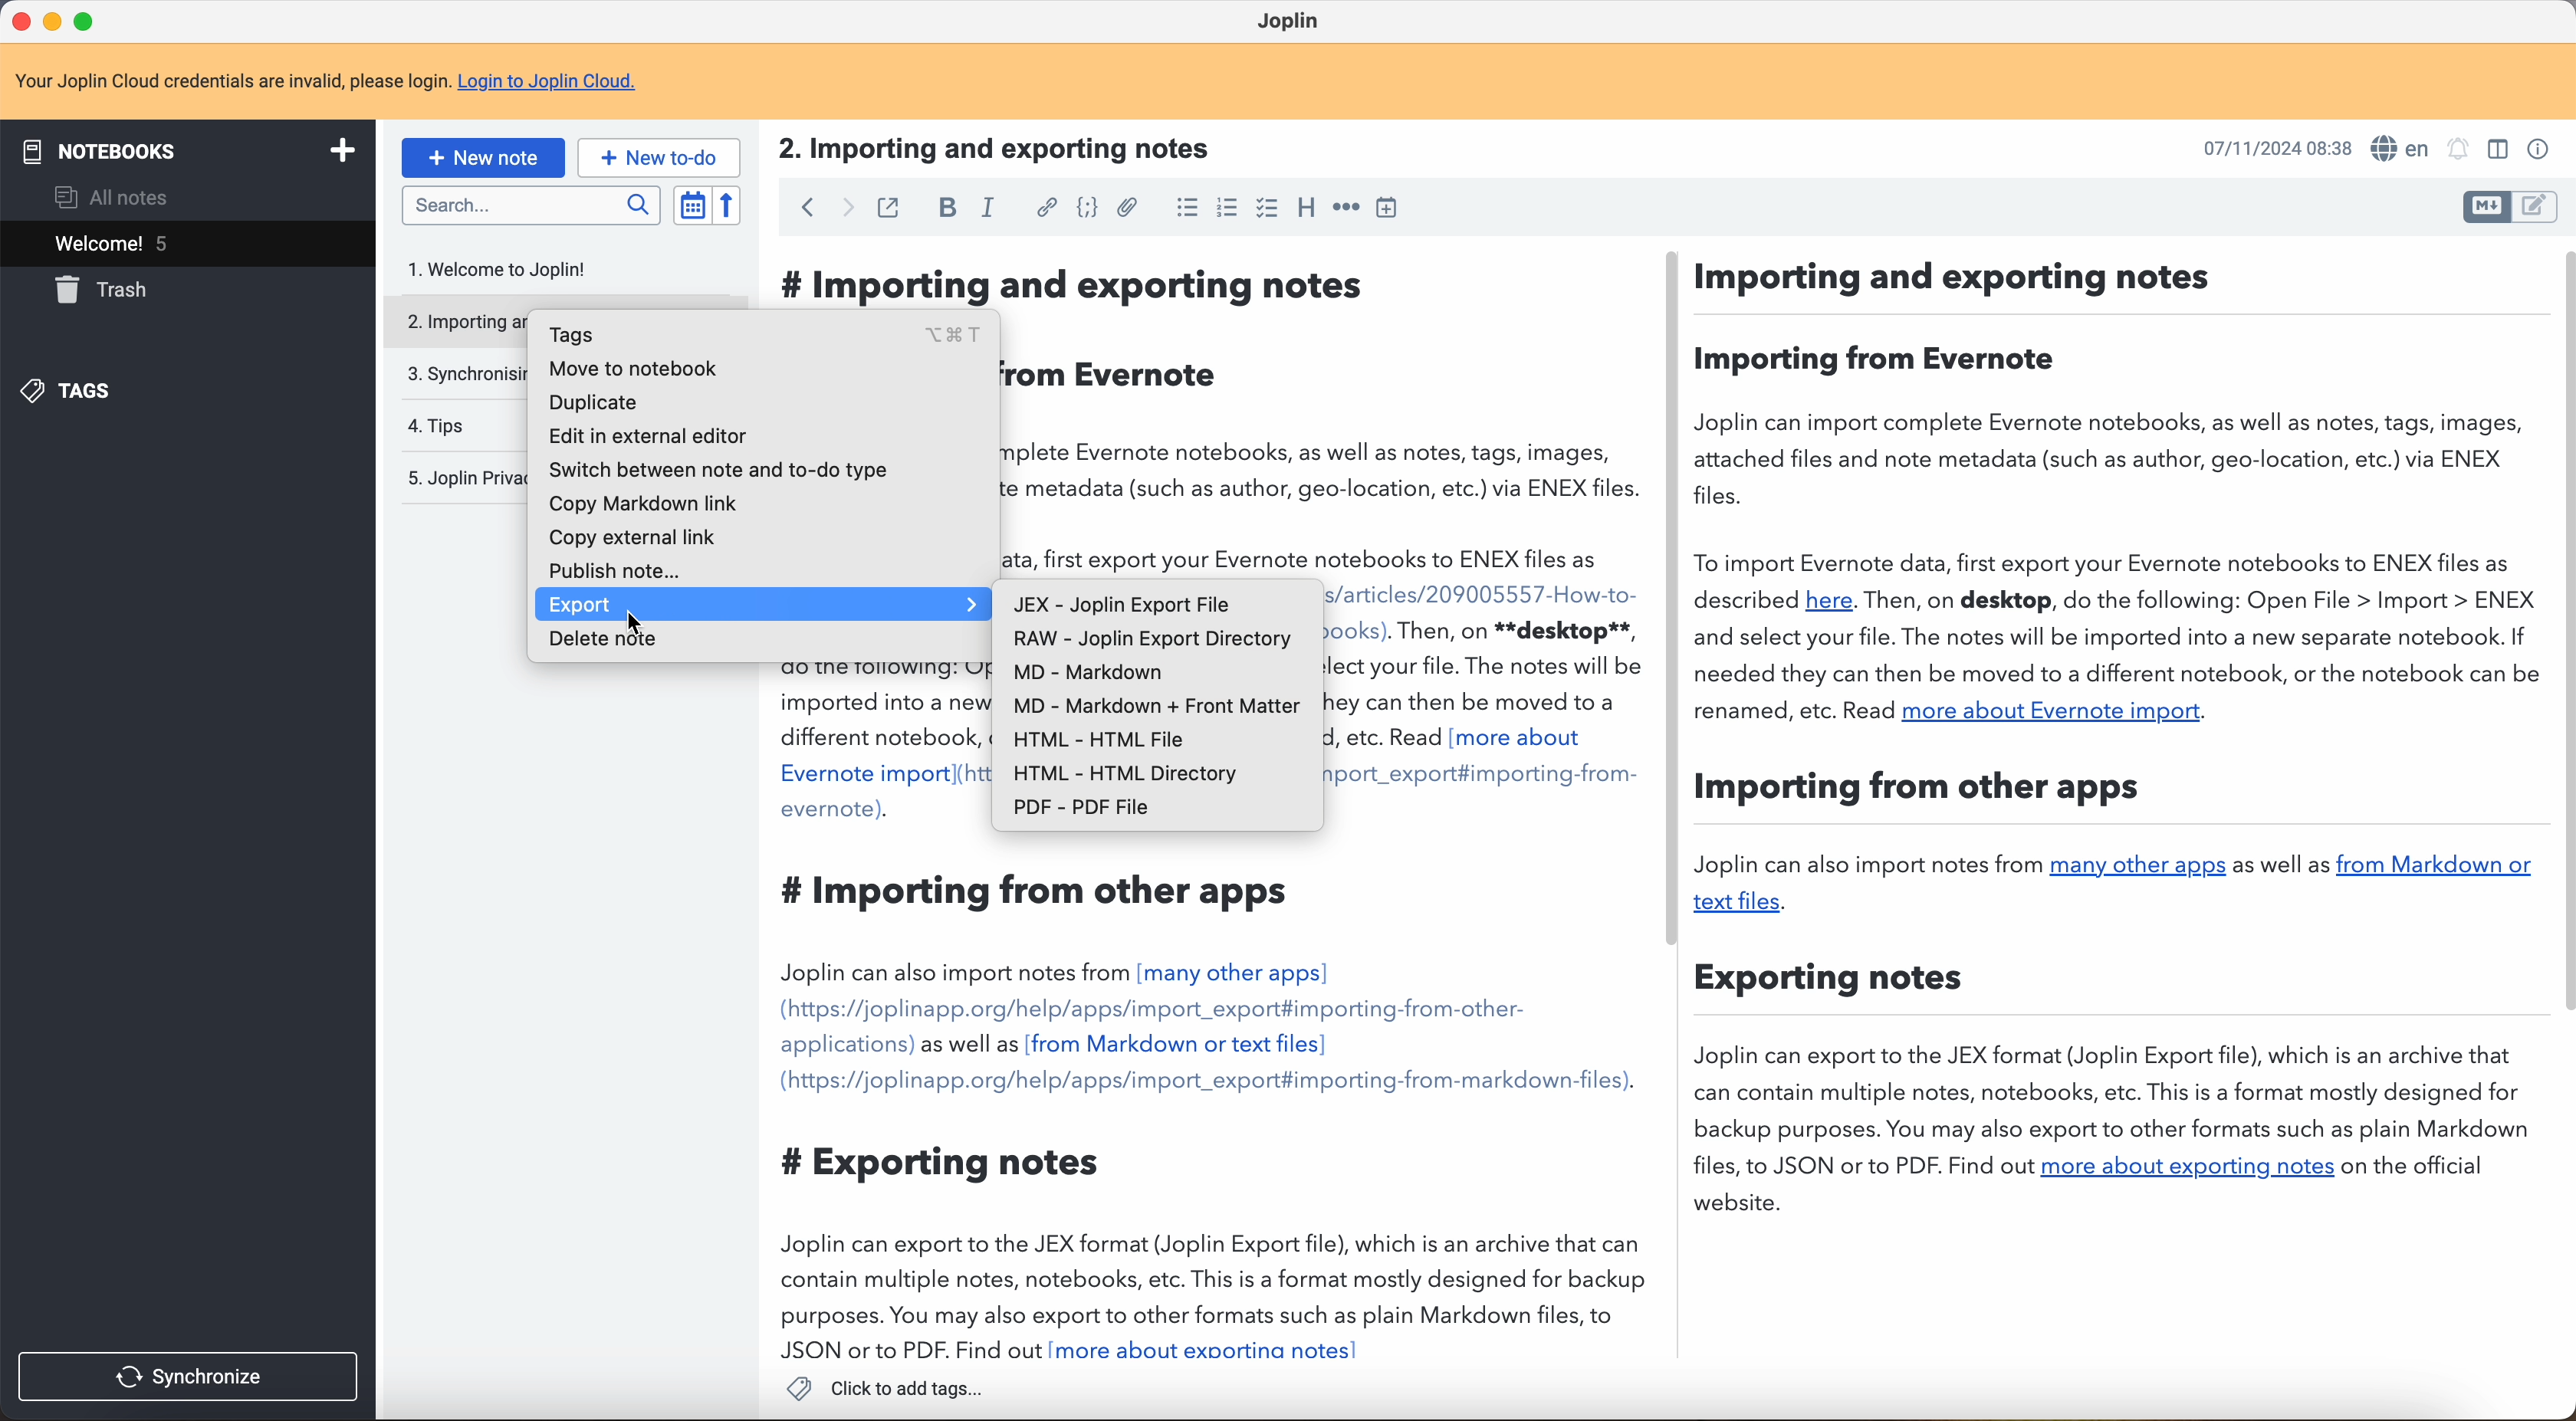  Describe the element at coordinates (483, 156) in the screenshot. I see `new note` at that location.